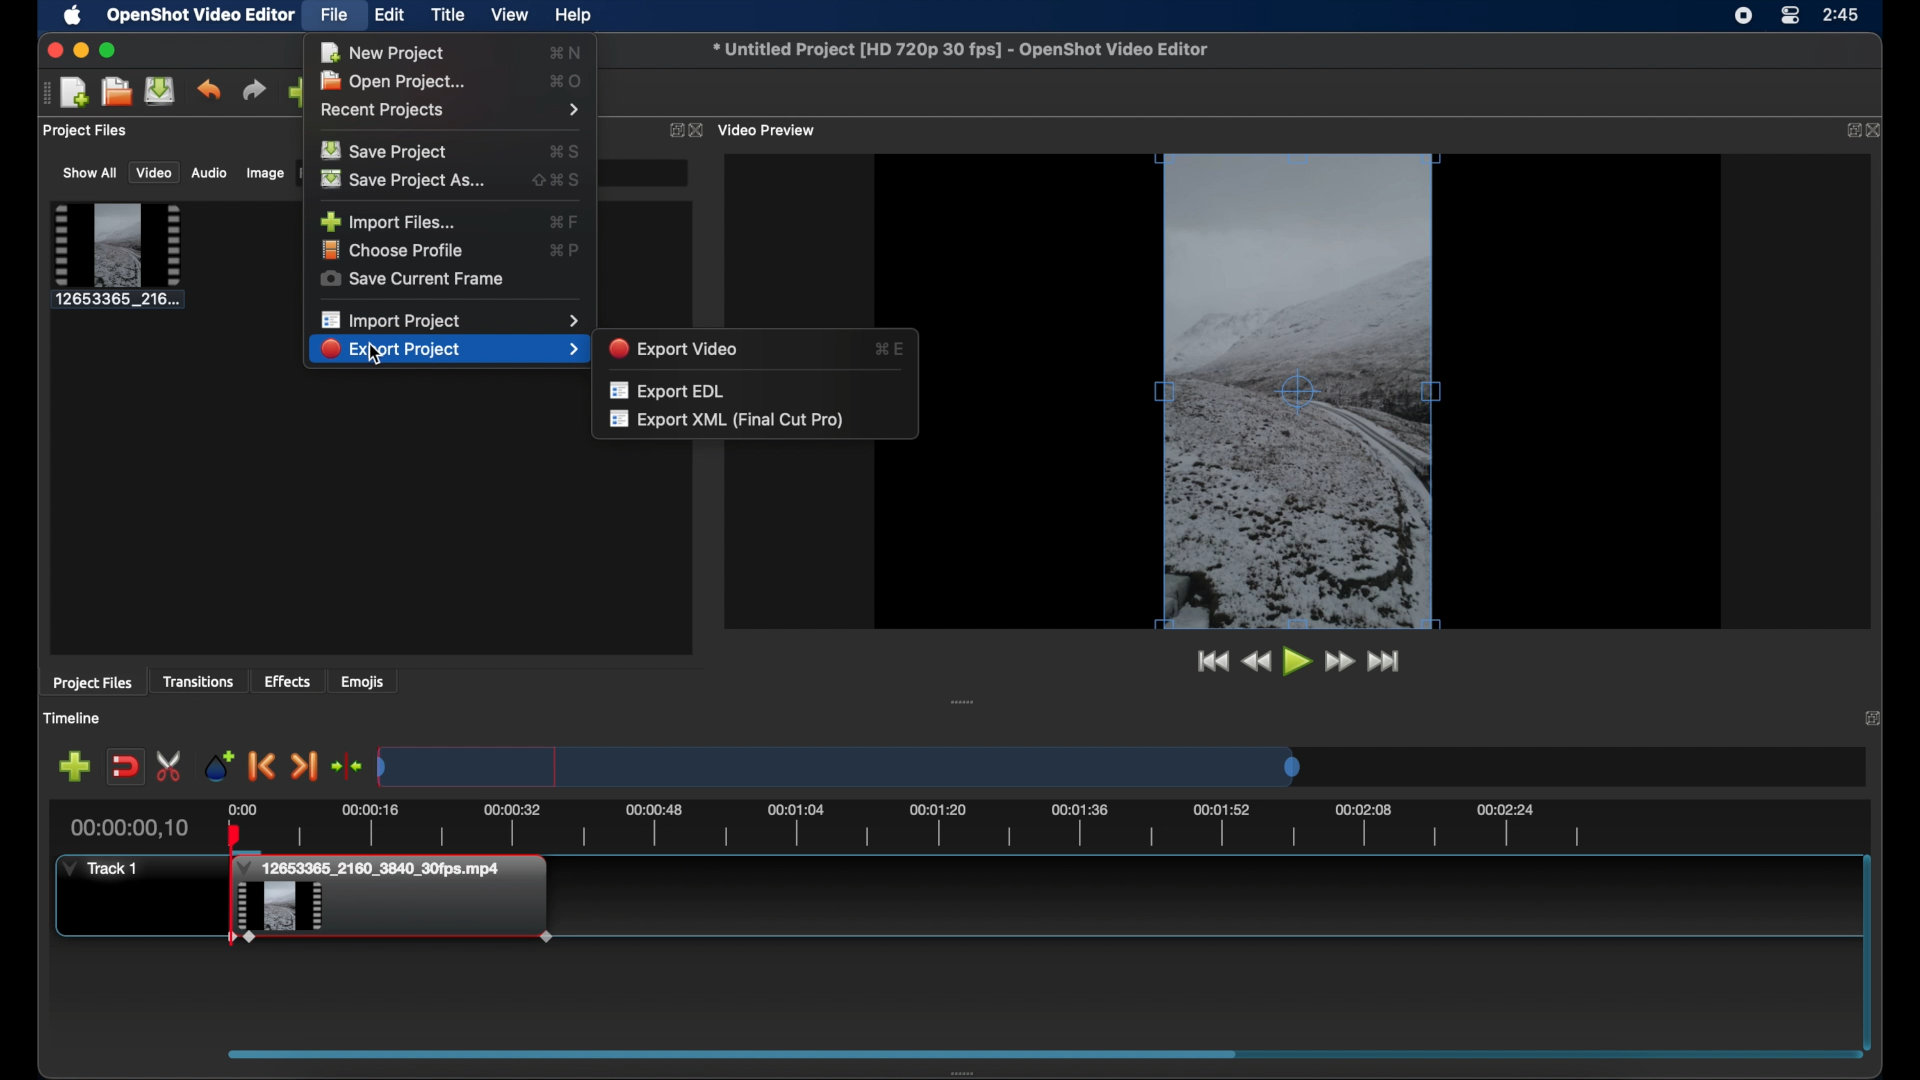  I want to click on preview, so click(1300, 391).